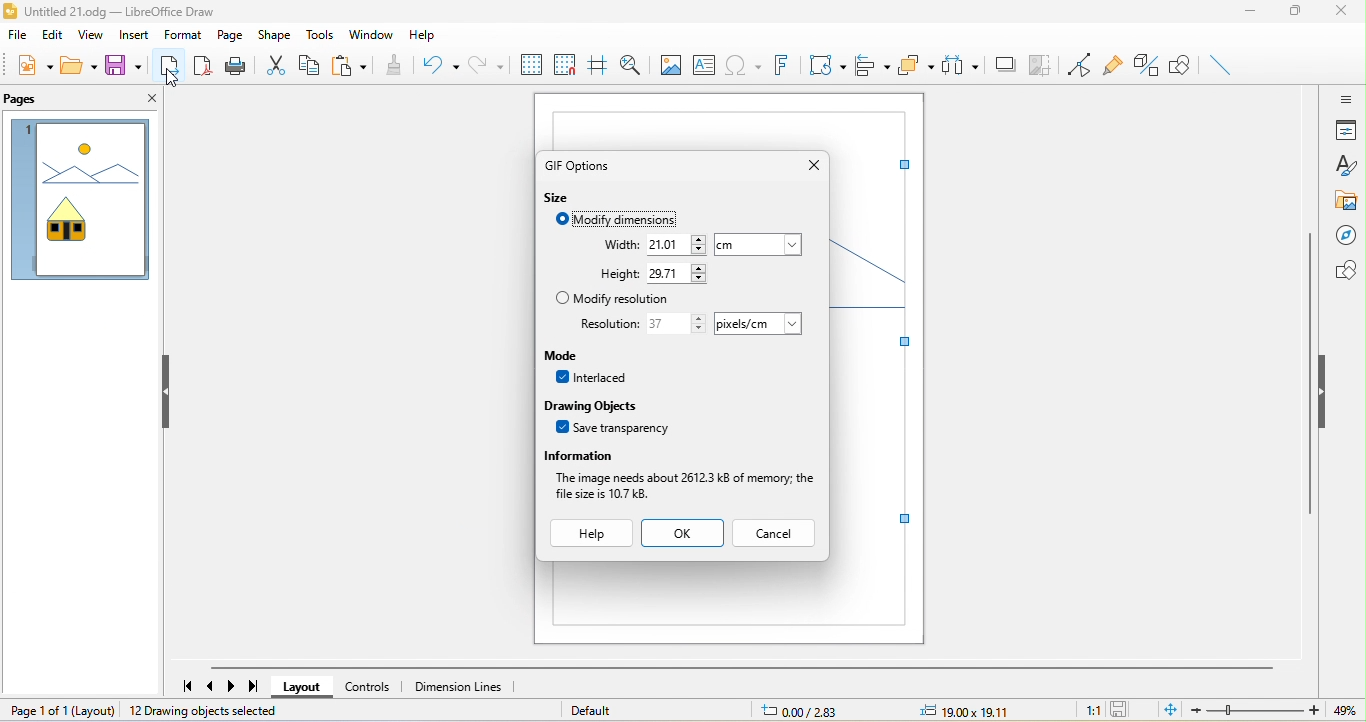  I want to click on size, so click(560, 198).